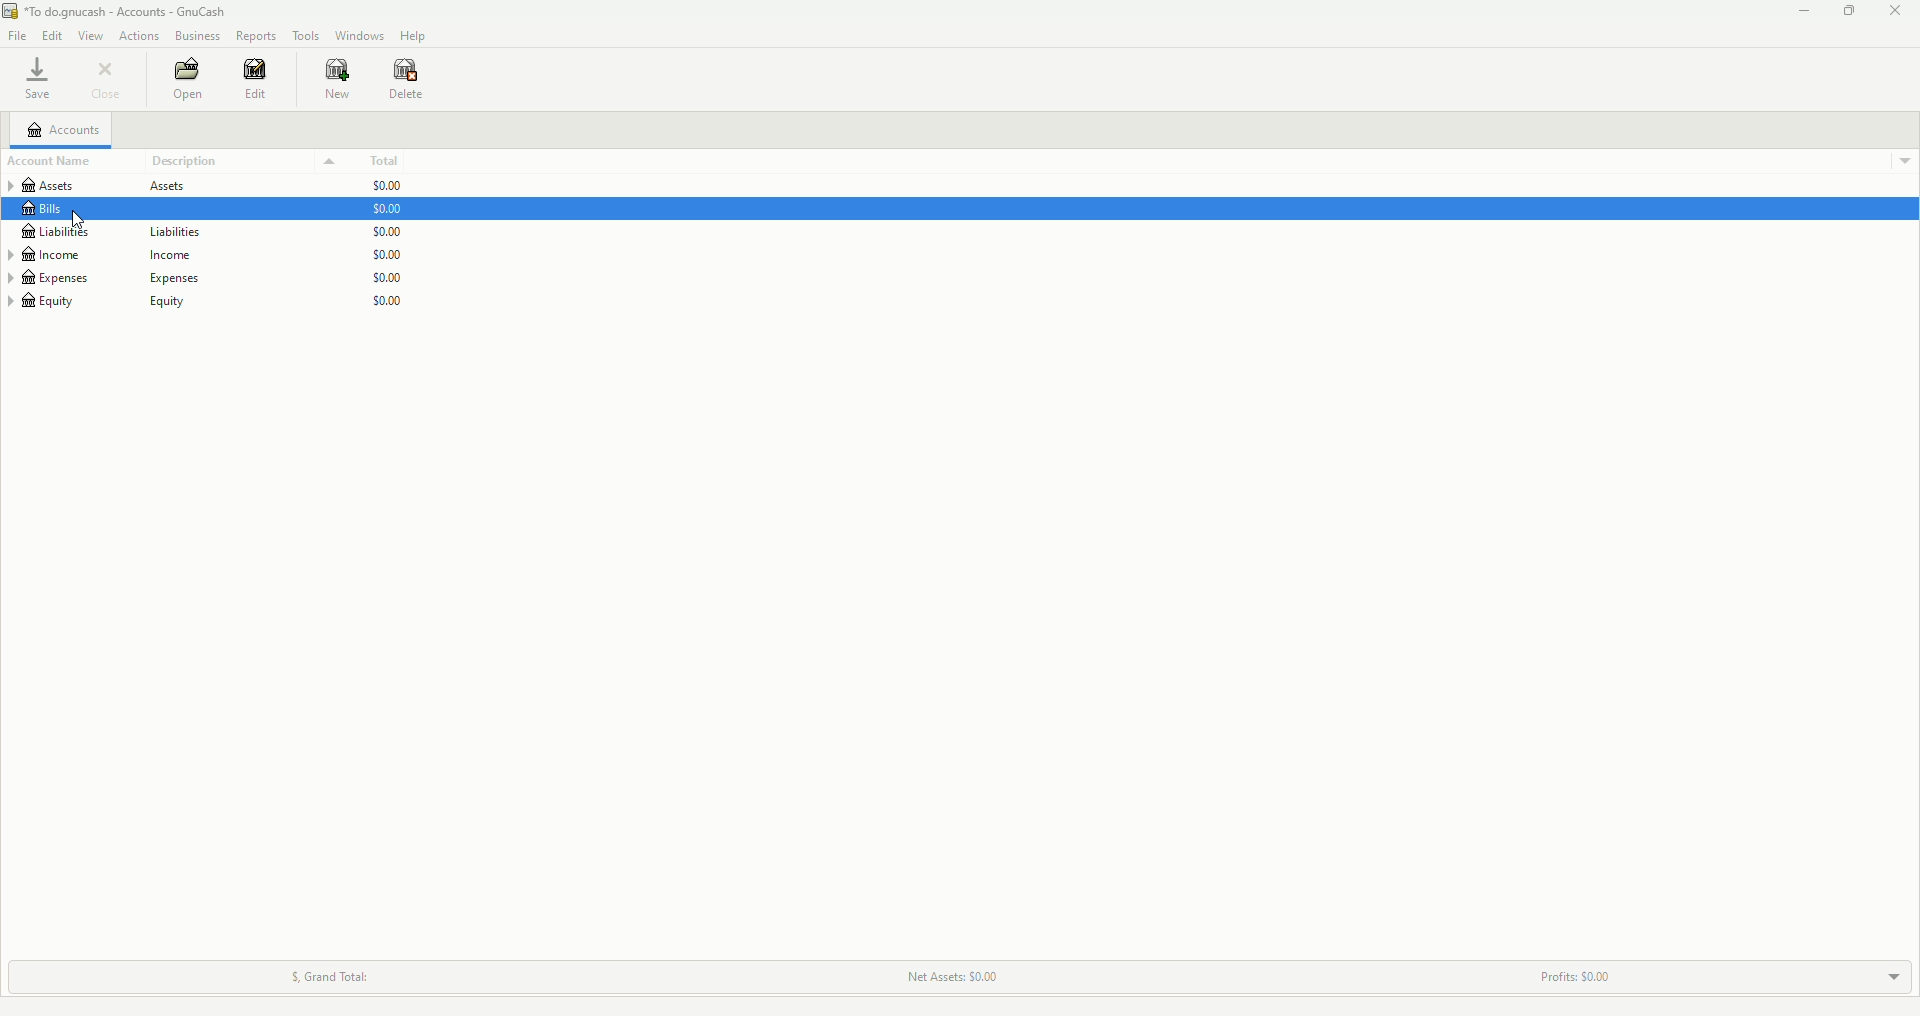  Describe the element at coordinates (56, 37) in the screenshot. I see `Edit` at that location.